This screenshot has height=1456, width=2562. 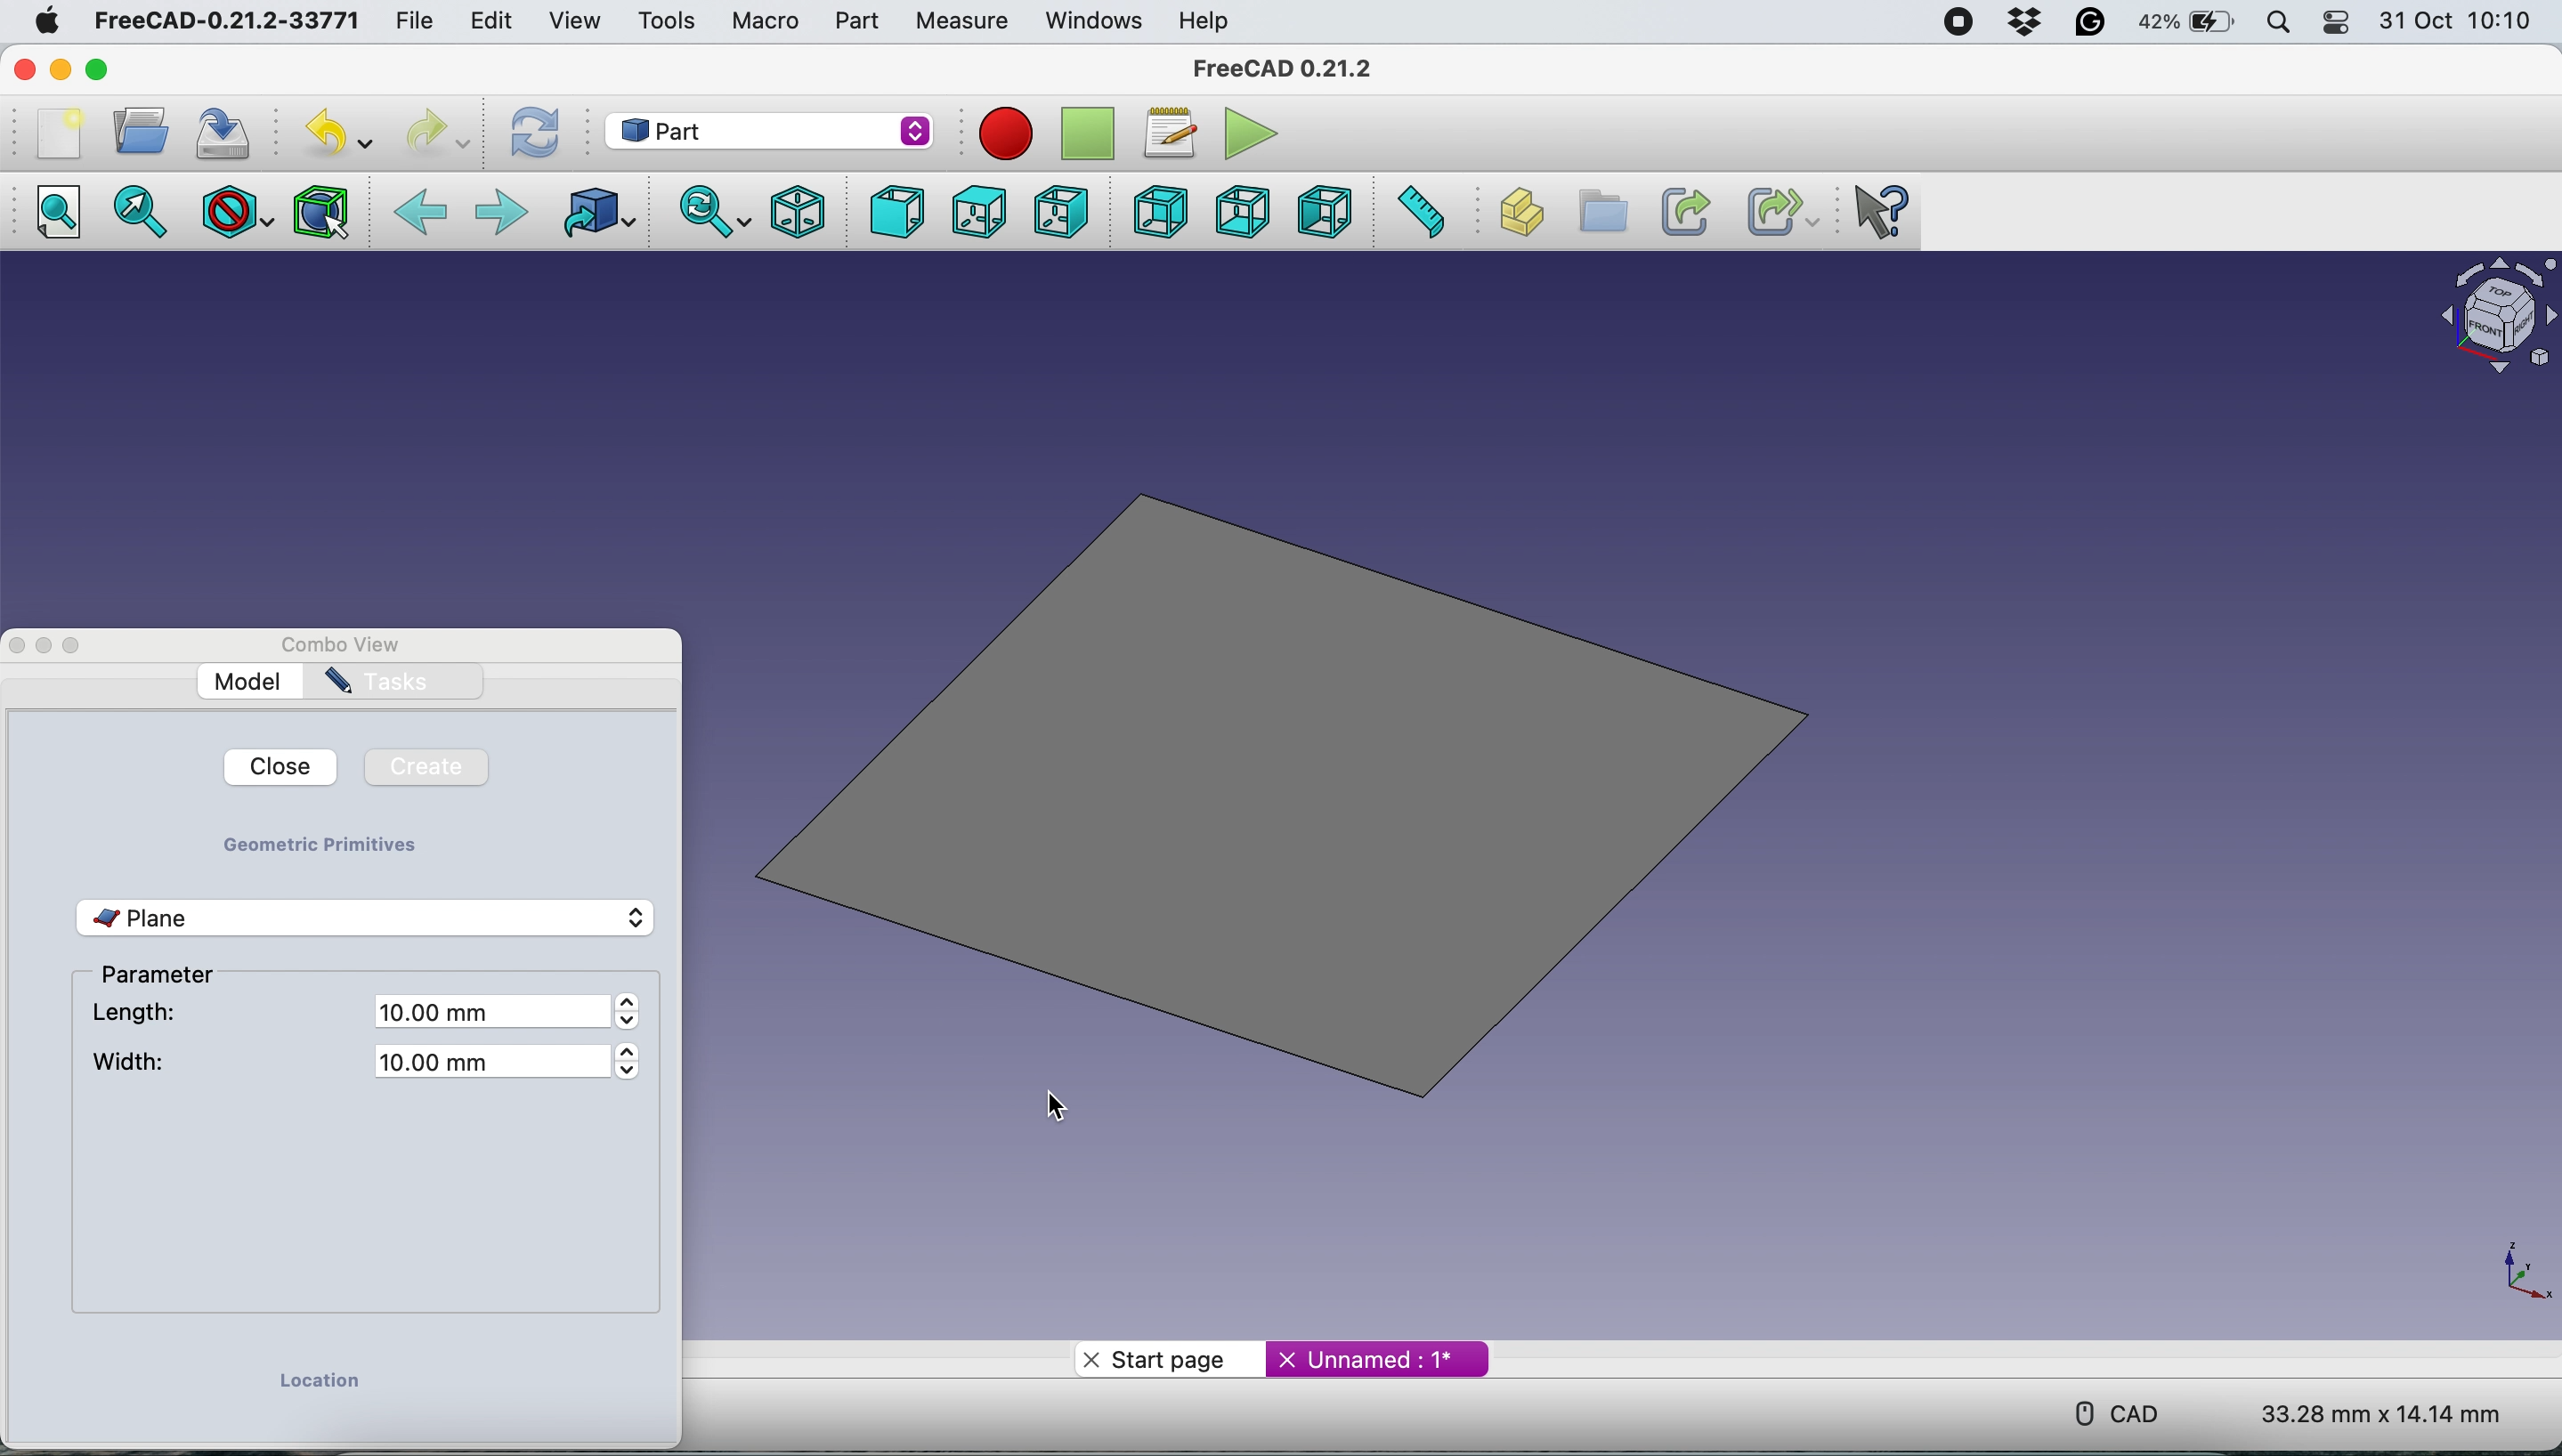 What do you see at coordinates (1682, 210) in the screenshot?
I see `Make link` at bounding box center [1682, 210].